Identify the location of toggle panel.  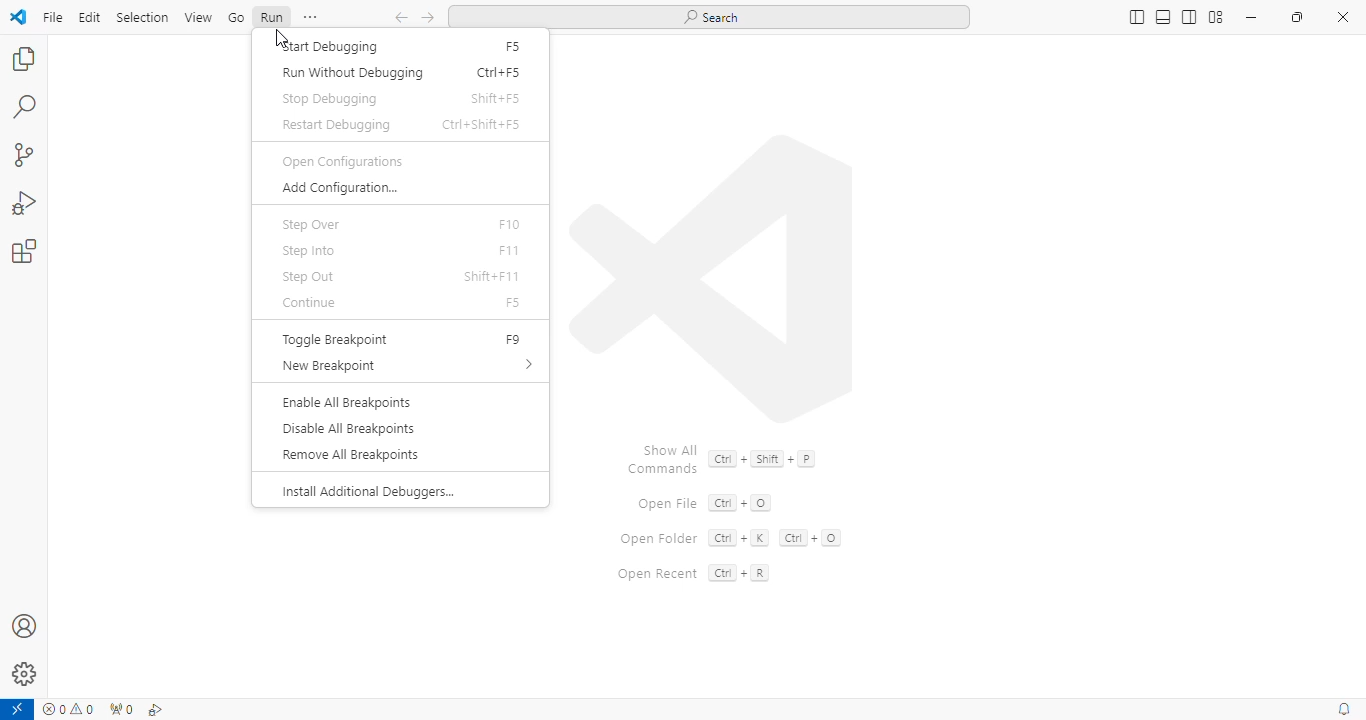
(1164, 17).